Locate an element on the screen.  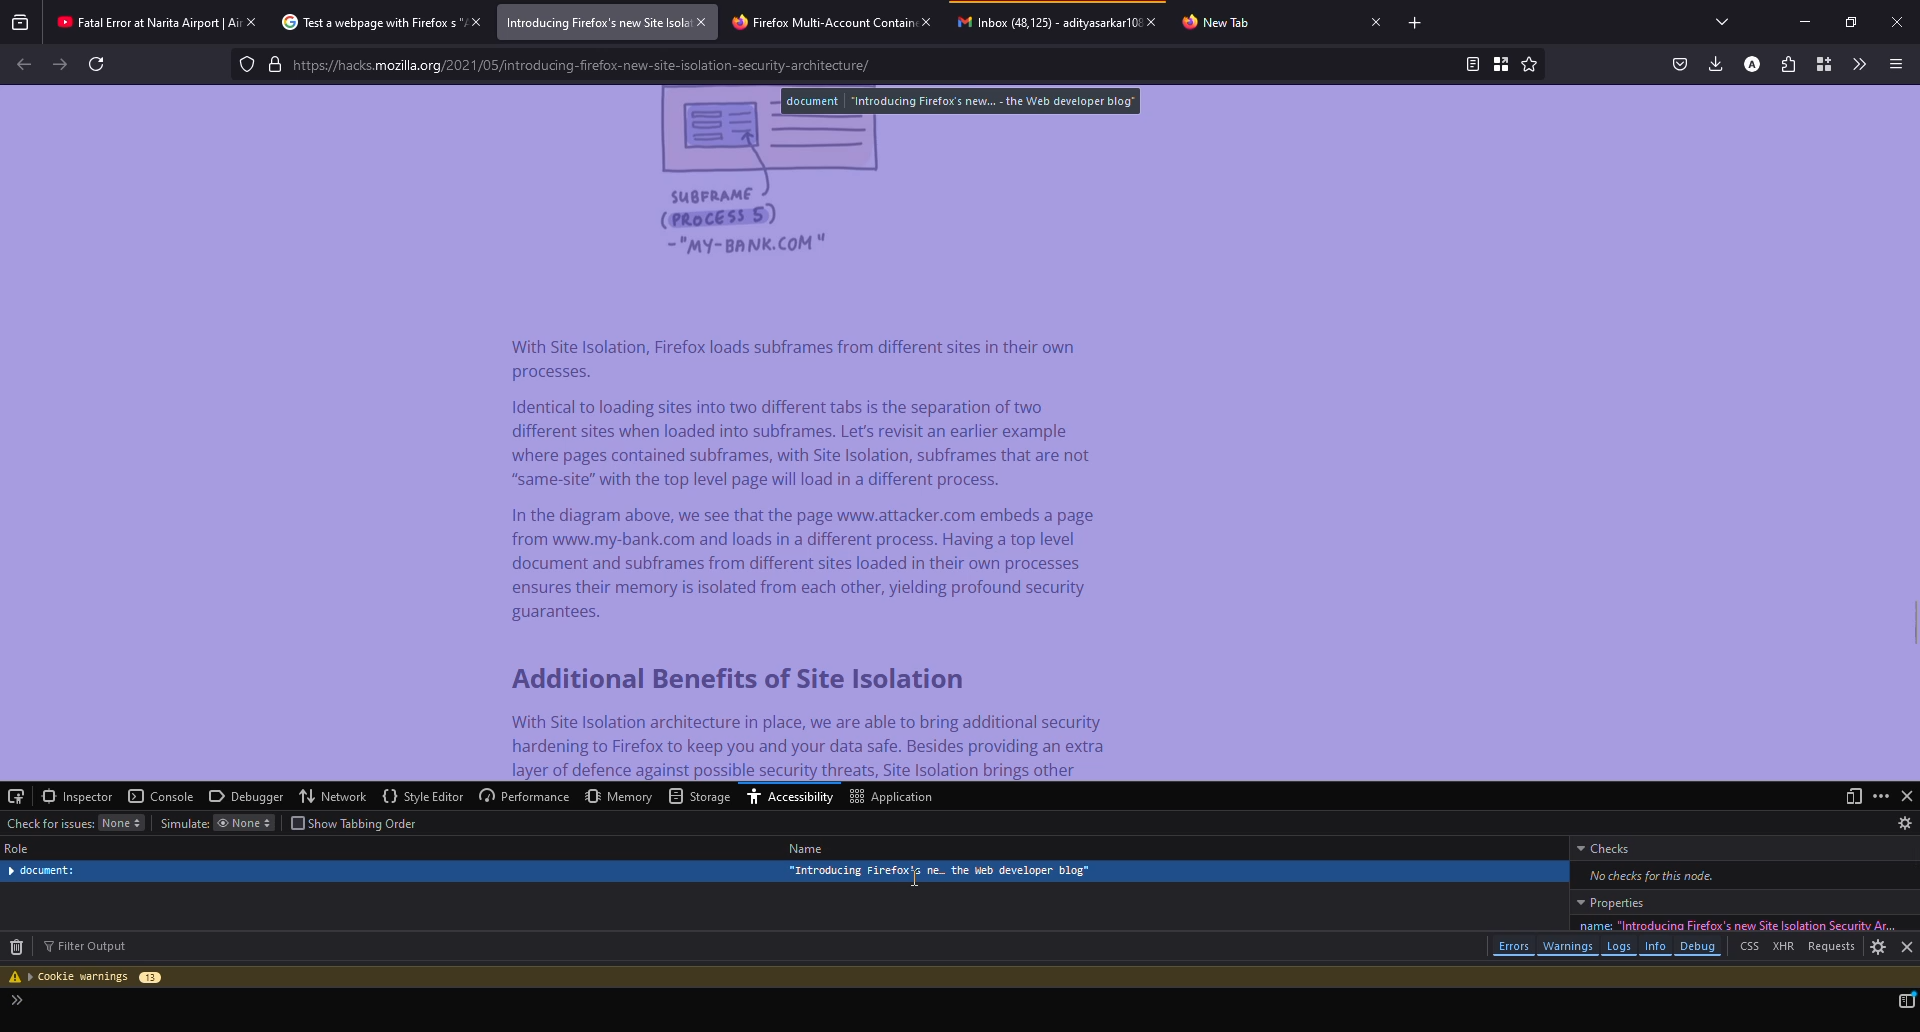
view recent is located at coordinates (20, 21).